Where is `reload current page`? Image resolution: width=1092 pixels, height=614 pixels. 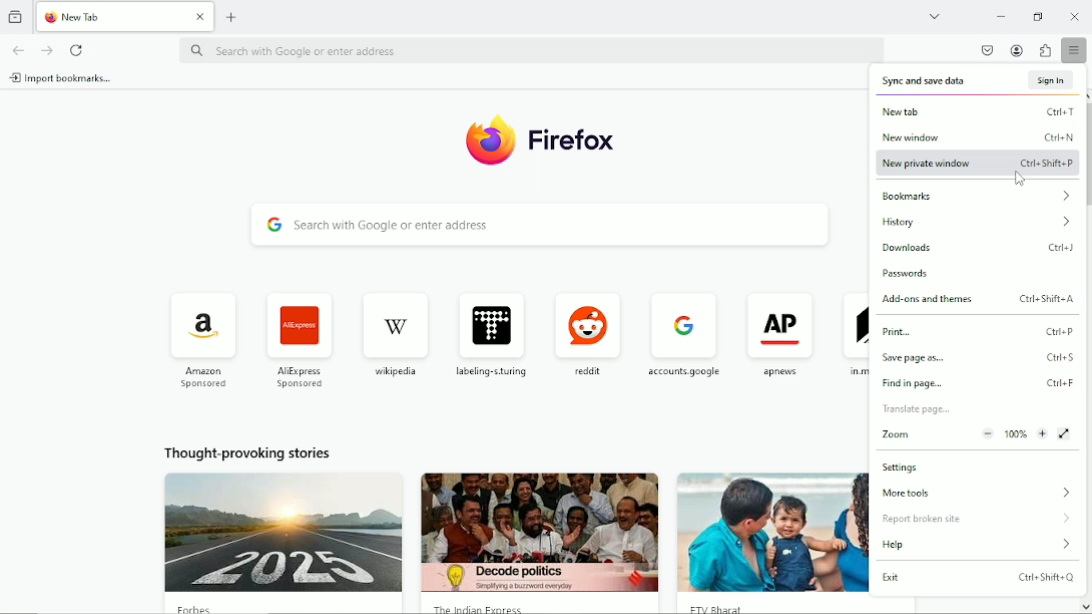 reload current page is located at coordinates (79, 50).